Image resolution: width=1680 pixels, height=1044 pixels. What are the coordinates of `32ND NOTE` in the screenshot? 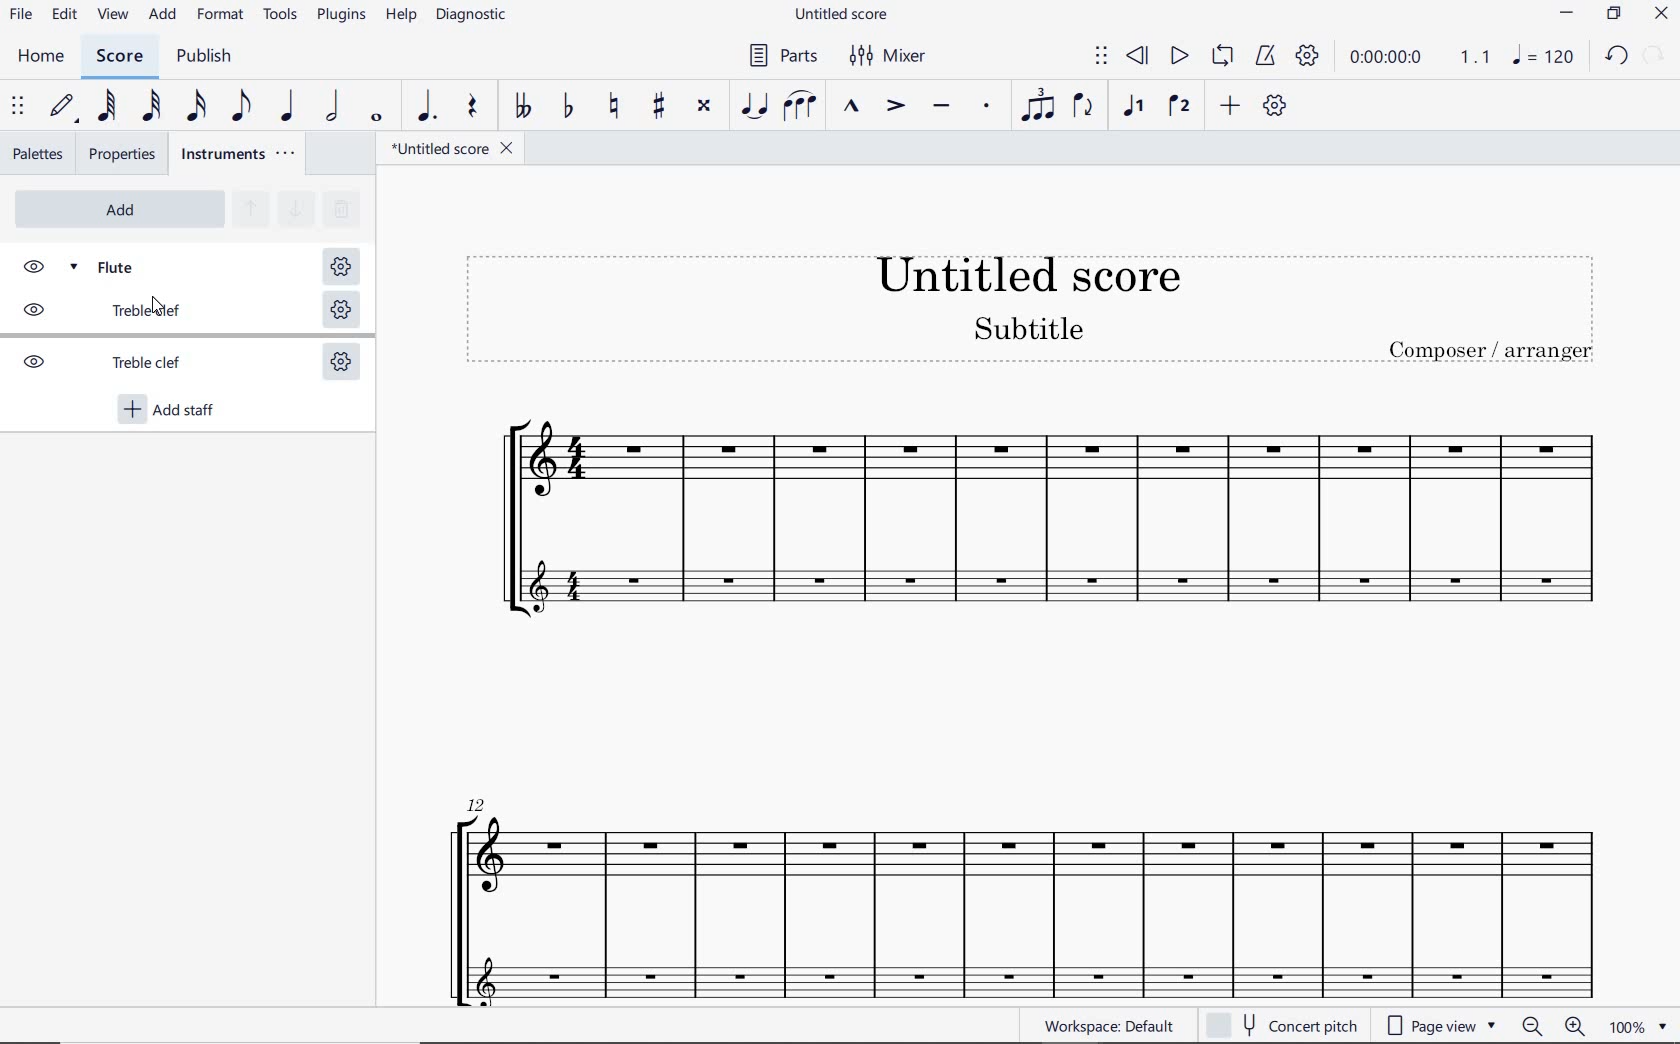 It's located at (151, 107).